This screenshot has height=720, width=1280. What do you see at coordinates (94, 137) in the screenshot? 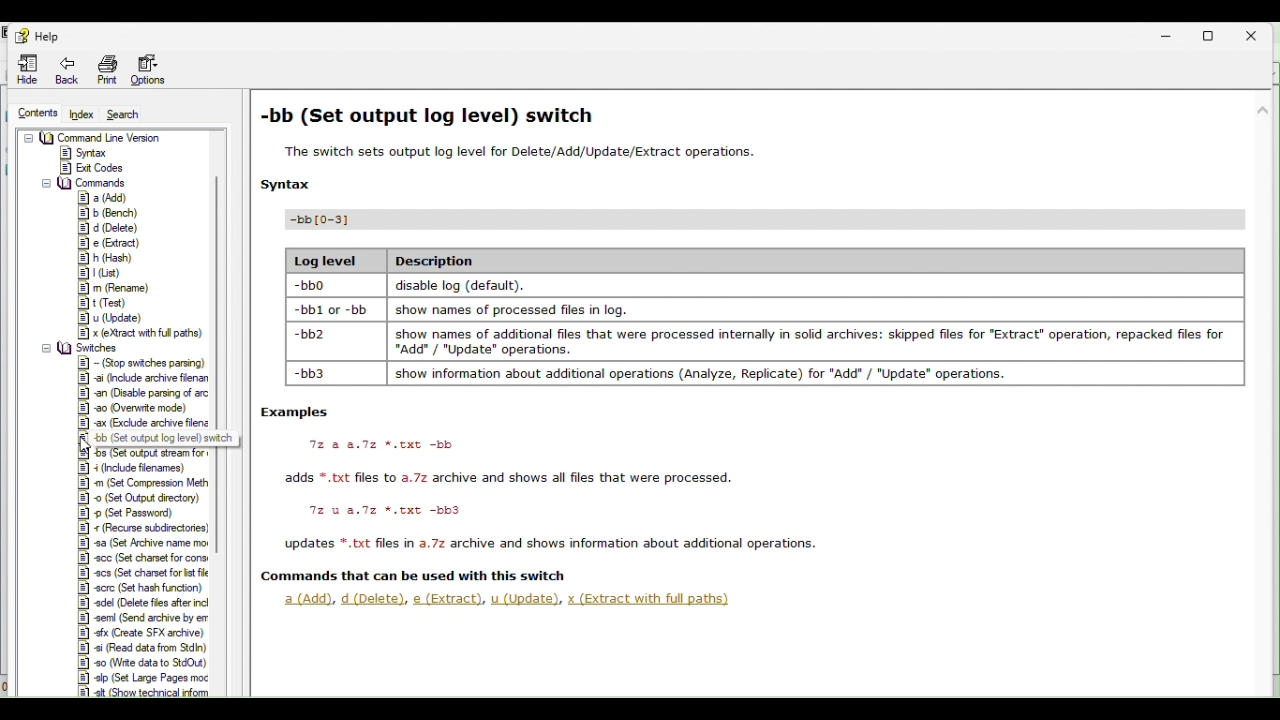
I see `= (3 Command Line Version` at bounding box center [94, 137].